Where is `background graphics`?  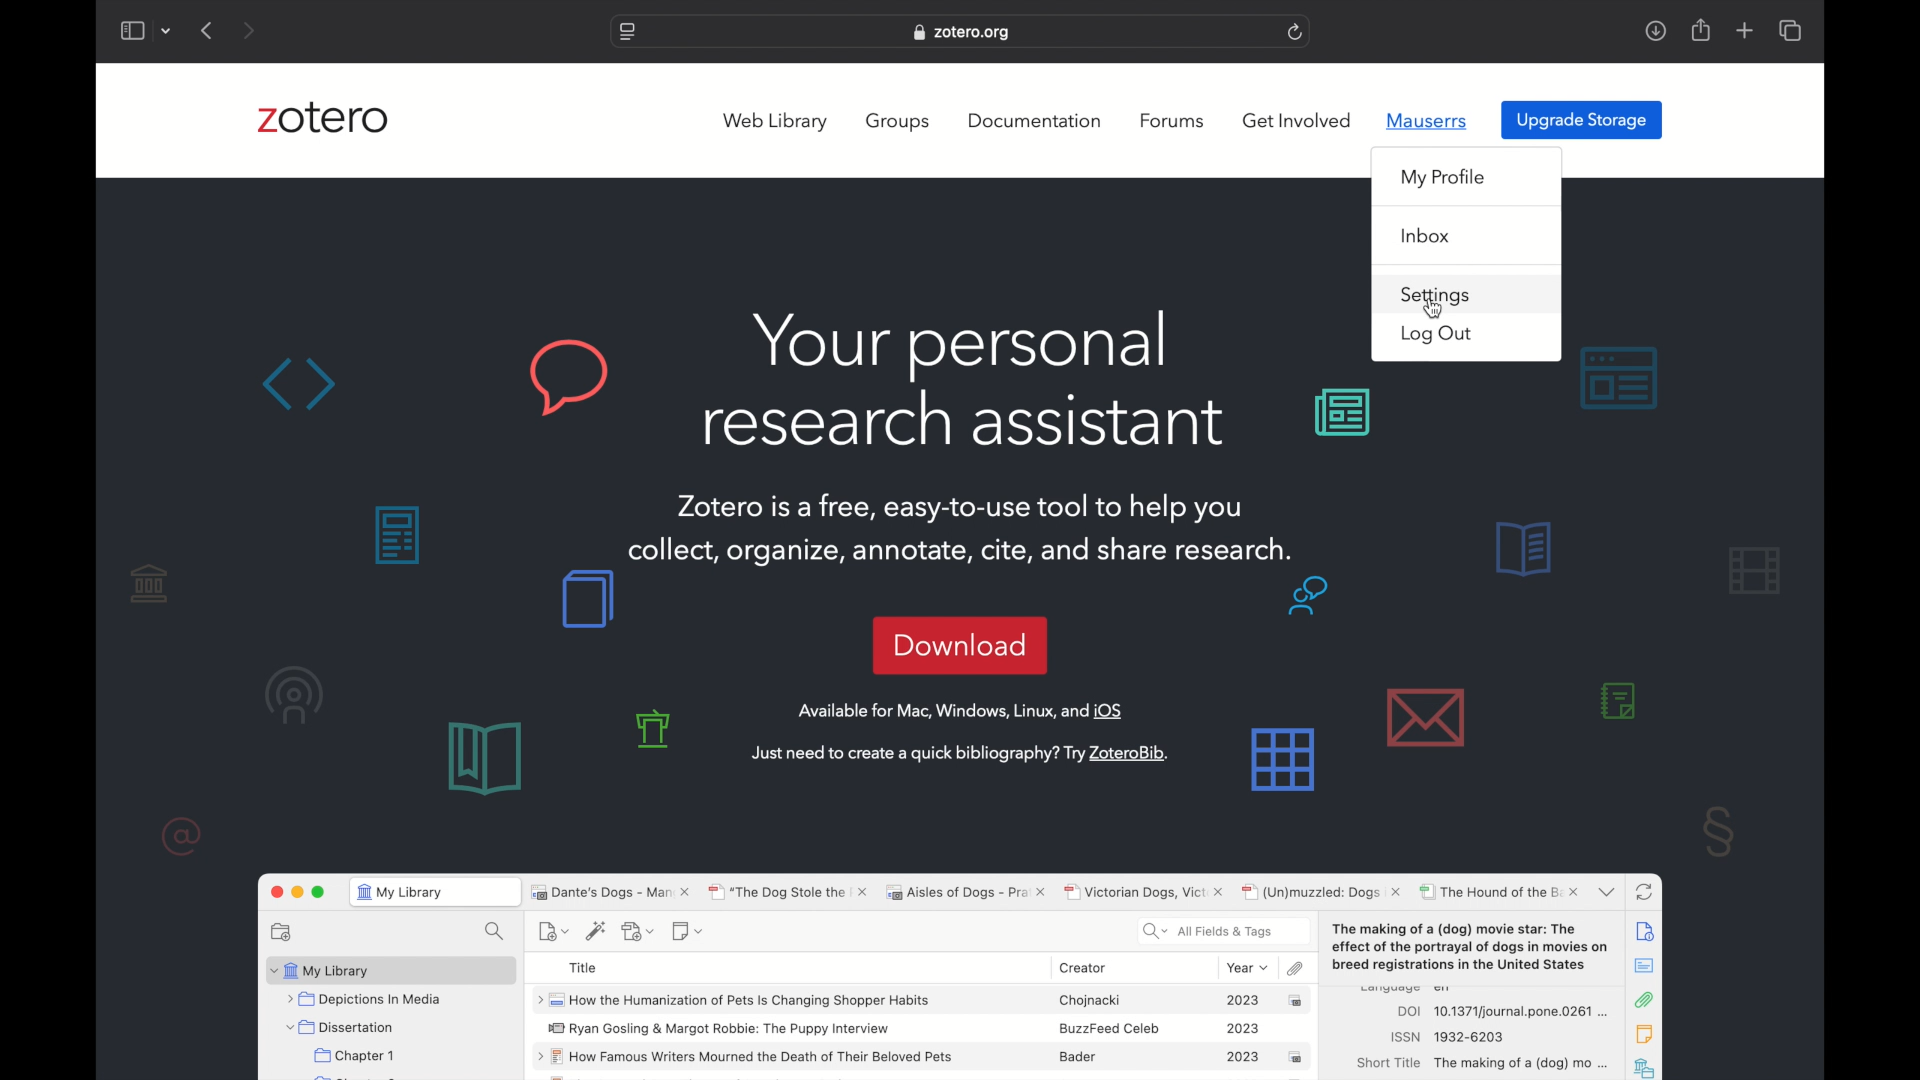
background graphics is located at coordinates (586, 600).